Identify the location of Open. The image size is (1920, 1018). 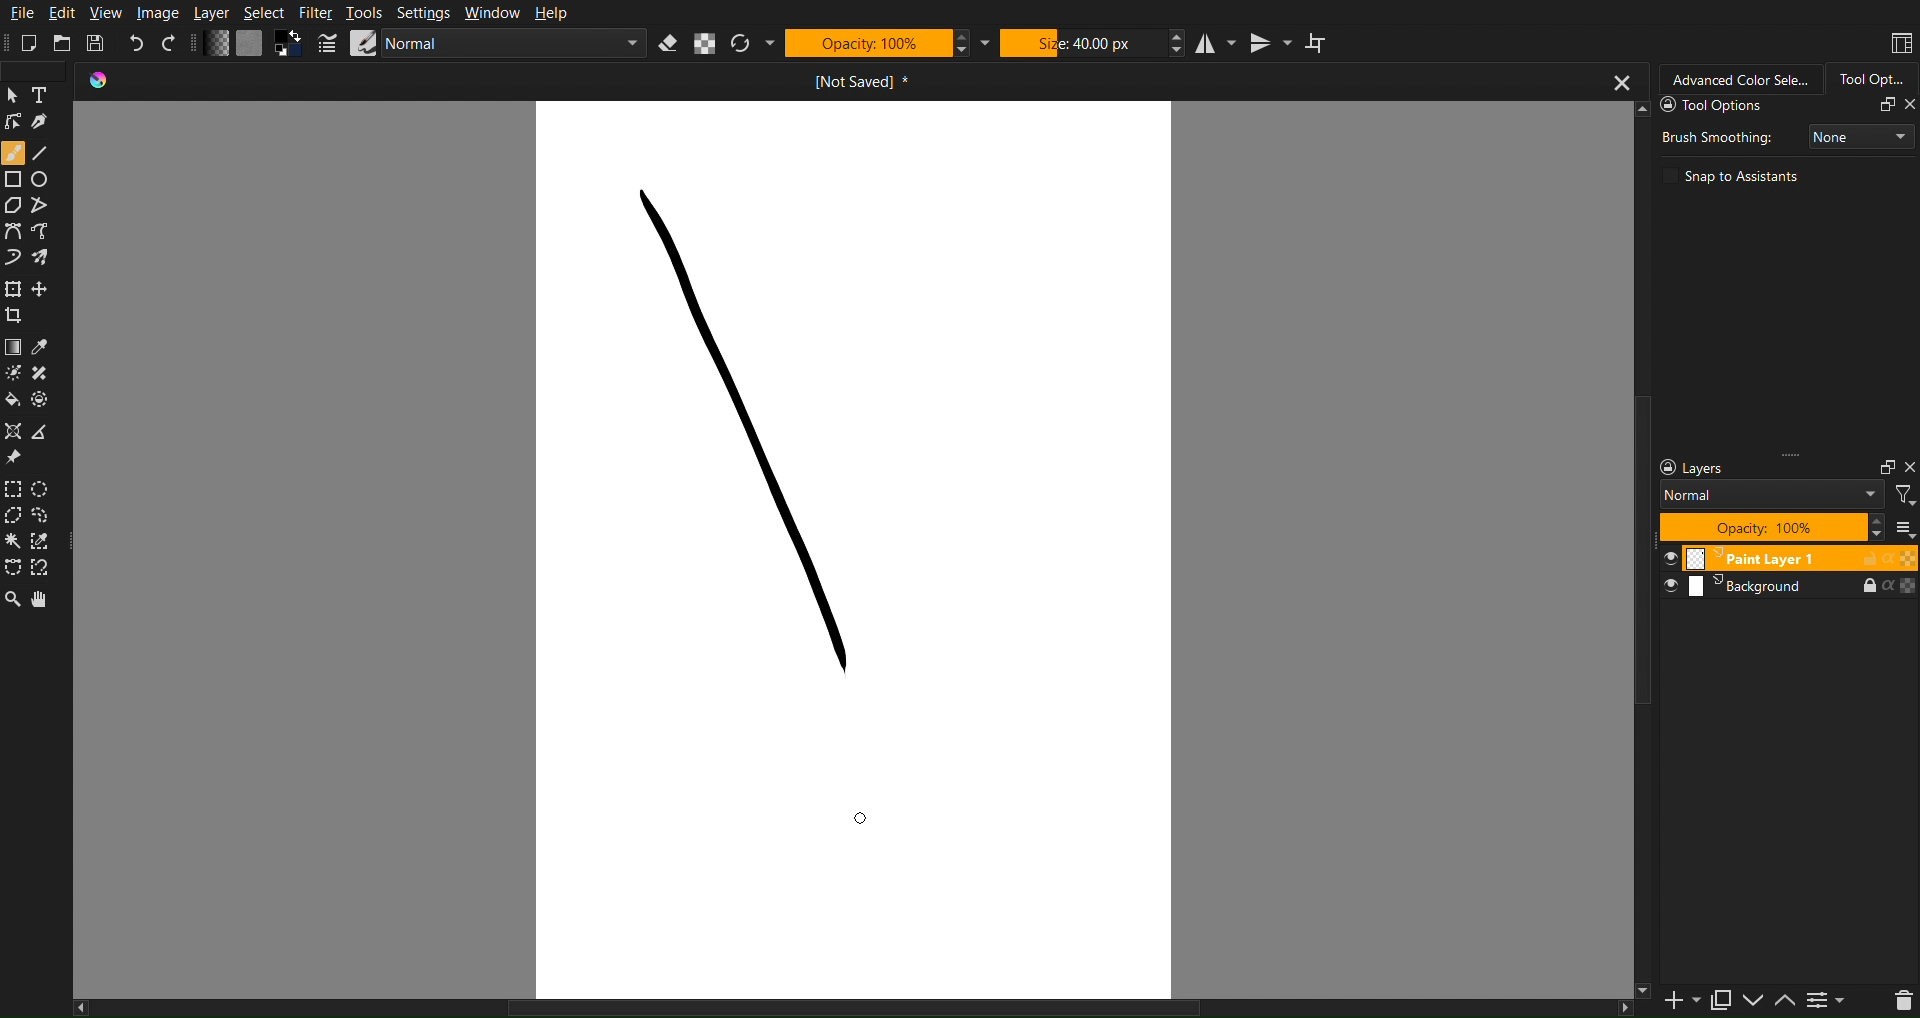
(63, 42).